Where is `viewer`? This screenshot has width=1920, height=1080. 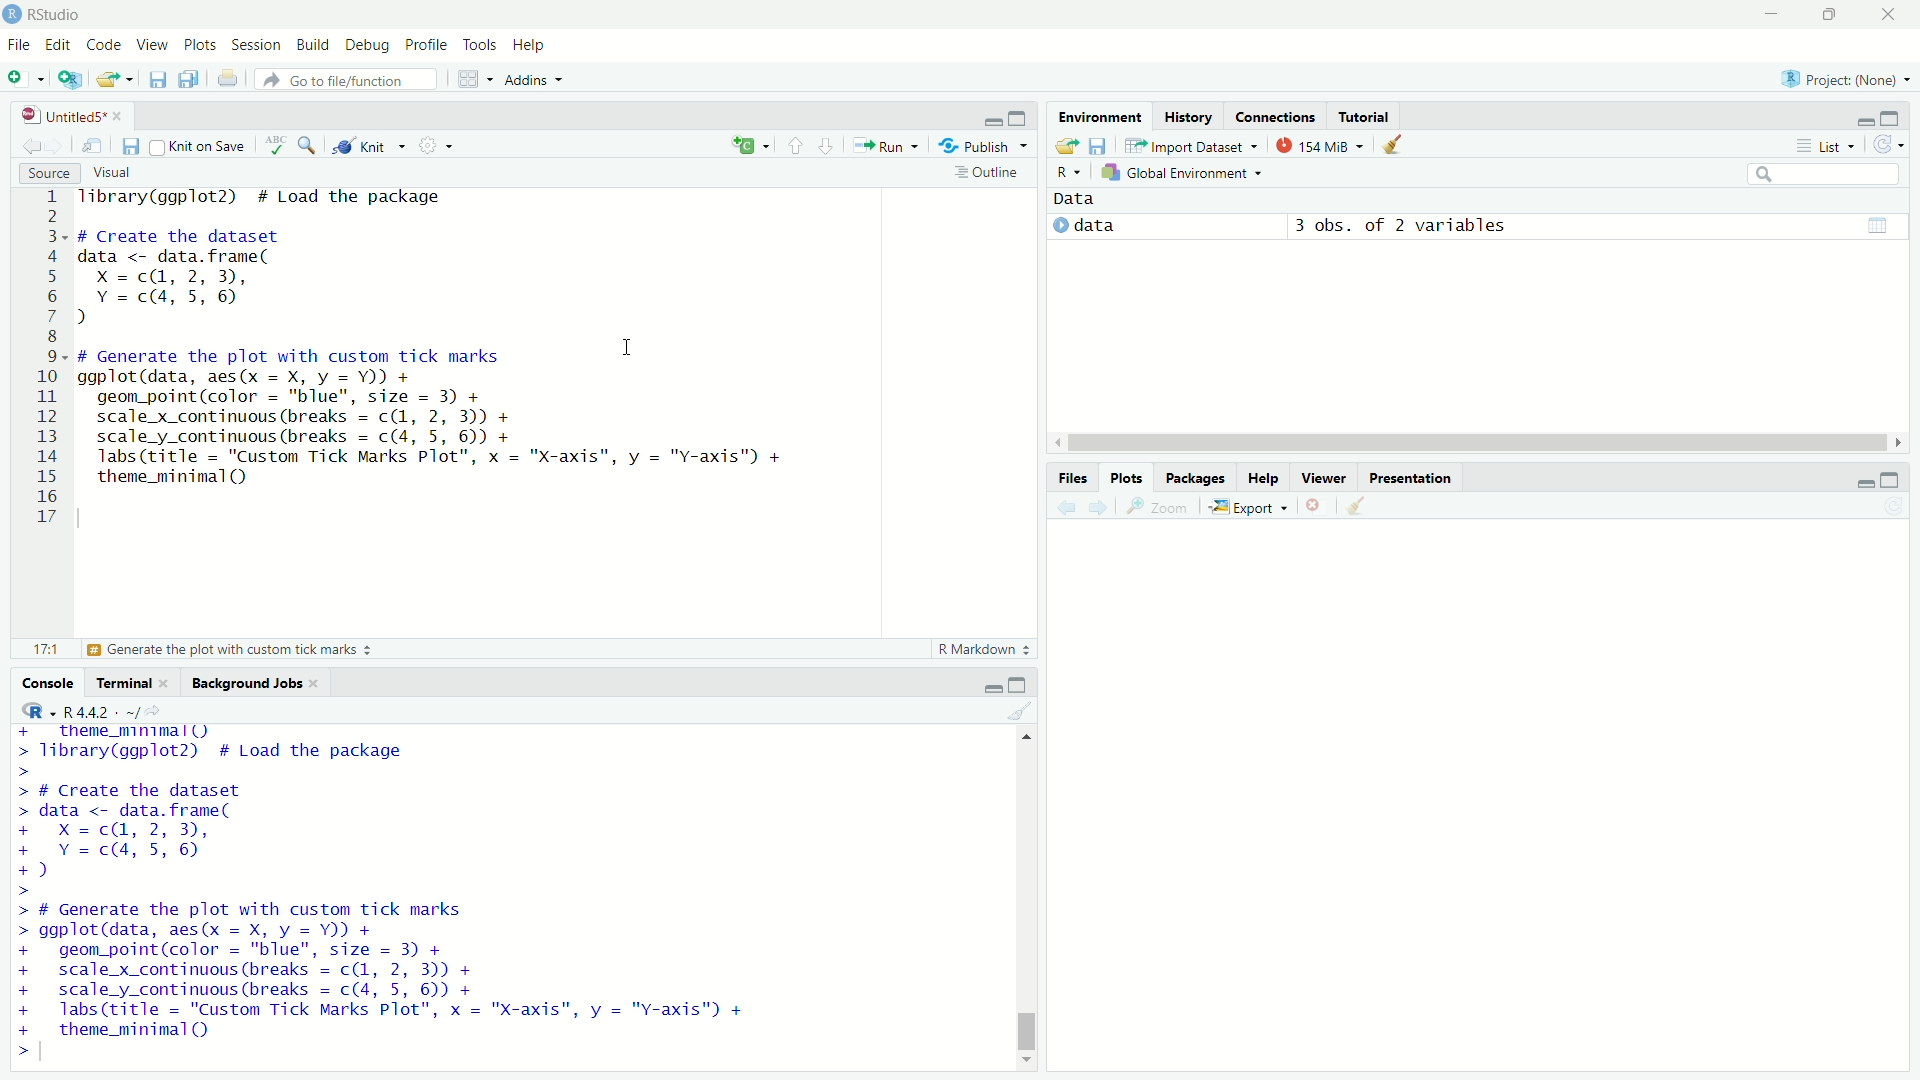 viewer is located at coordinates (1325, 476).